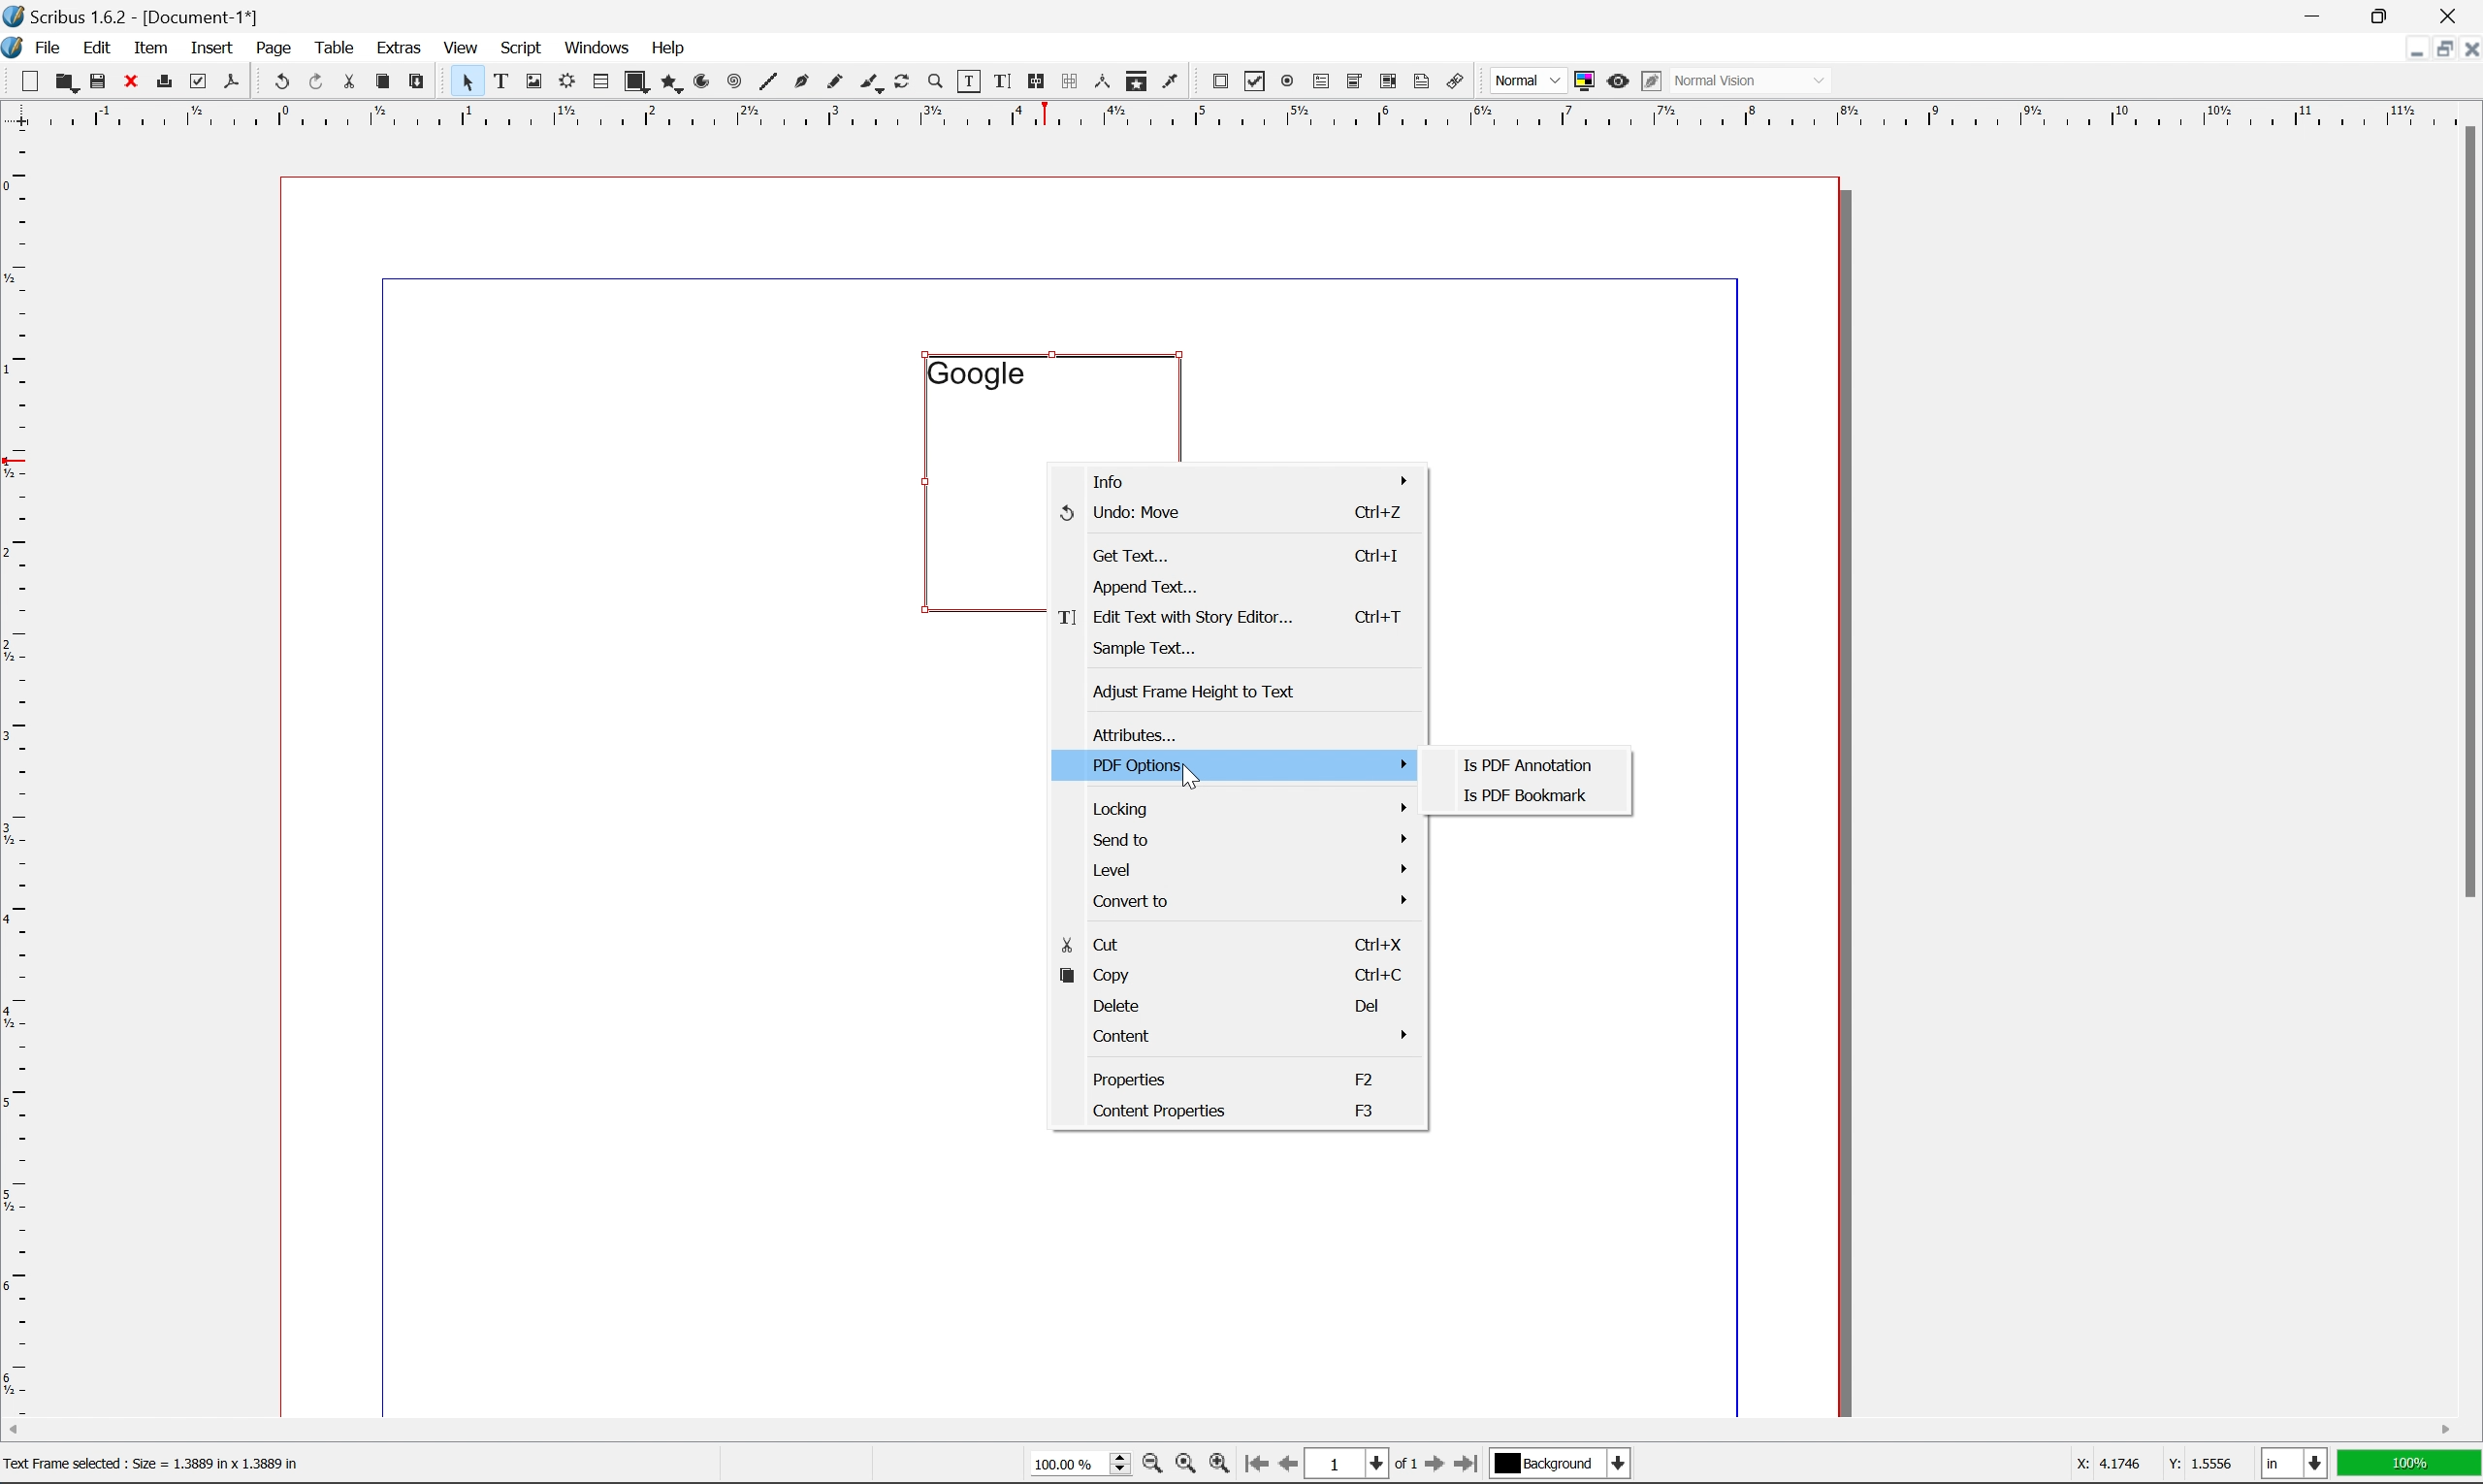 The image size is (2483, 1484). I want to click on line, so click(768, 83).